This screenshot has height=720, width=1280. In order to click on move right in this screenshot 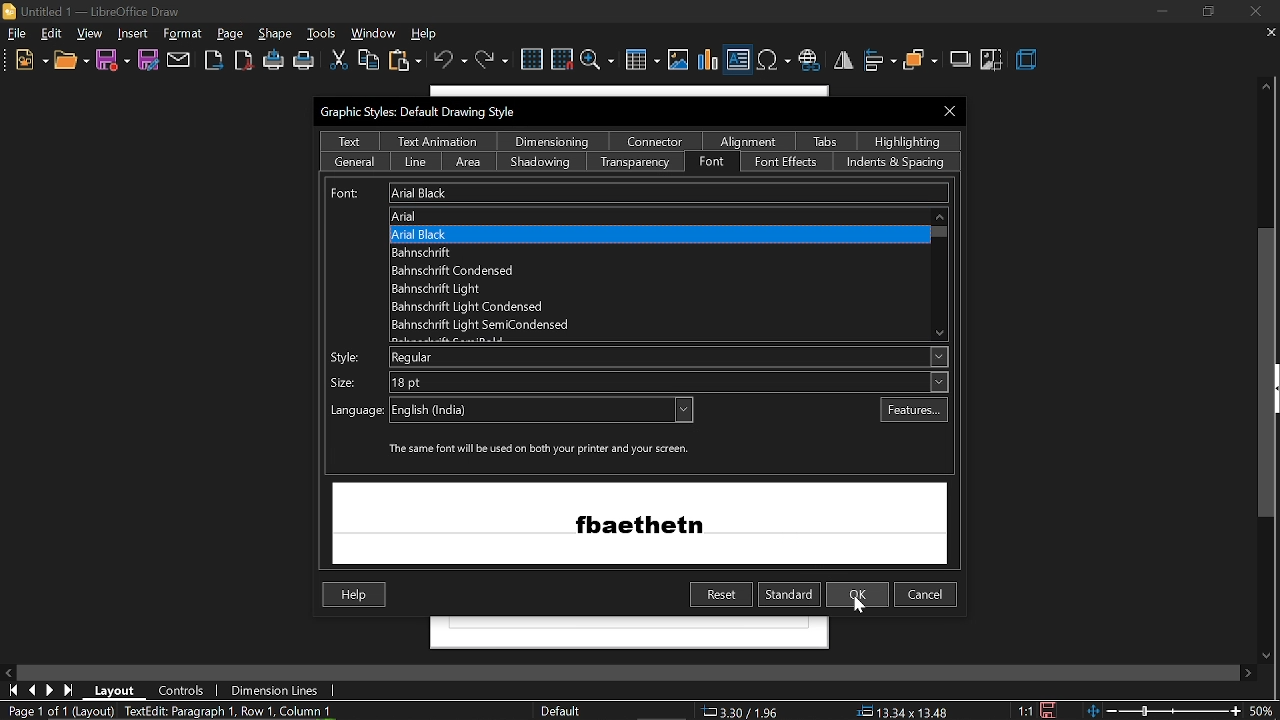, I will do `click(1250, 673)`.